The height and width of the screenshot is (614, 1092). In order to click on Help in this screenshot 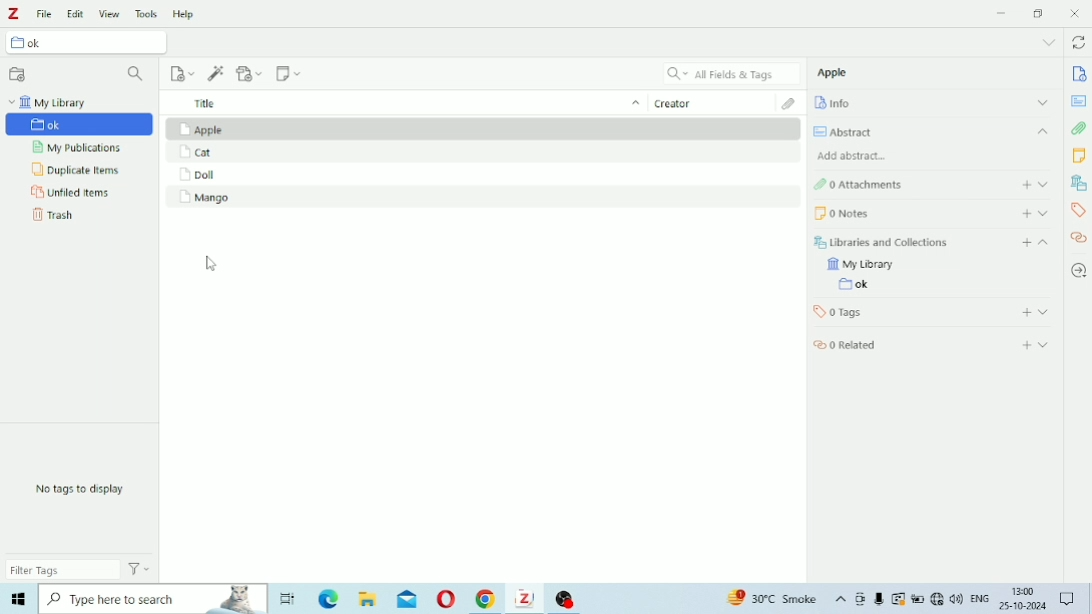, I will do `click(185, 14)`.